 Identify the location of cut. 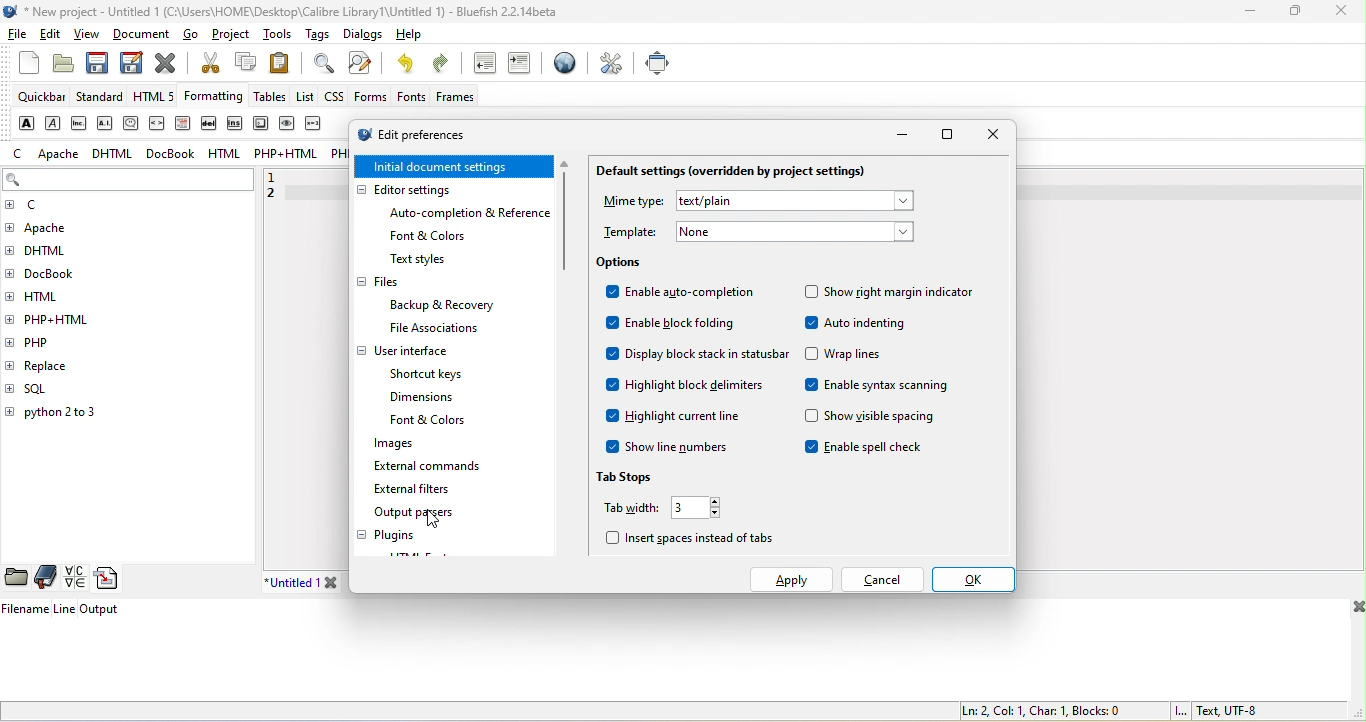
(208, 65).